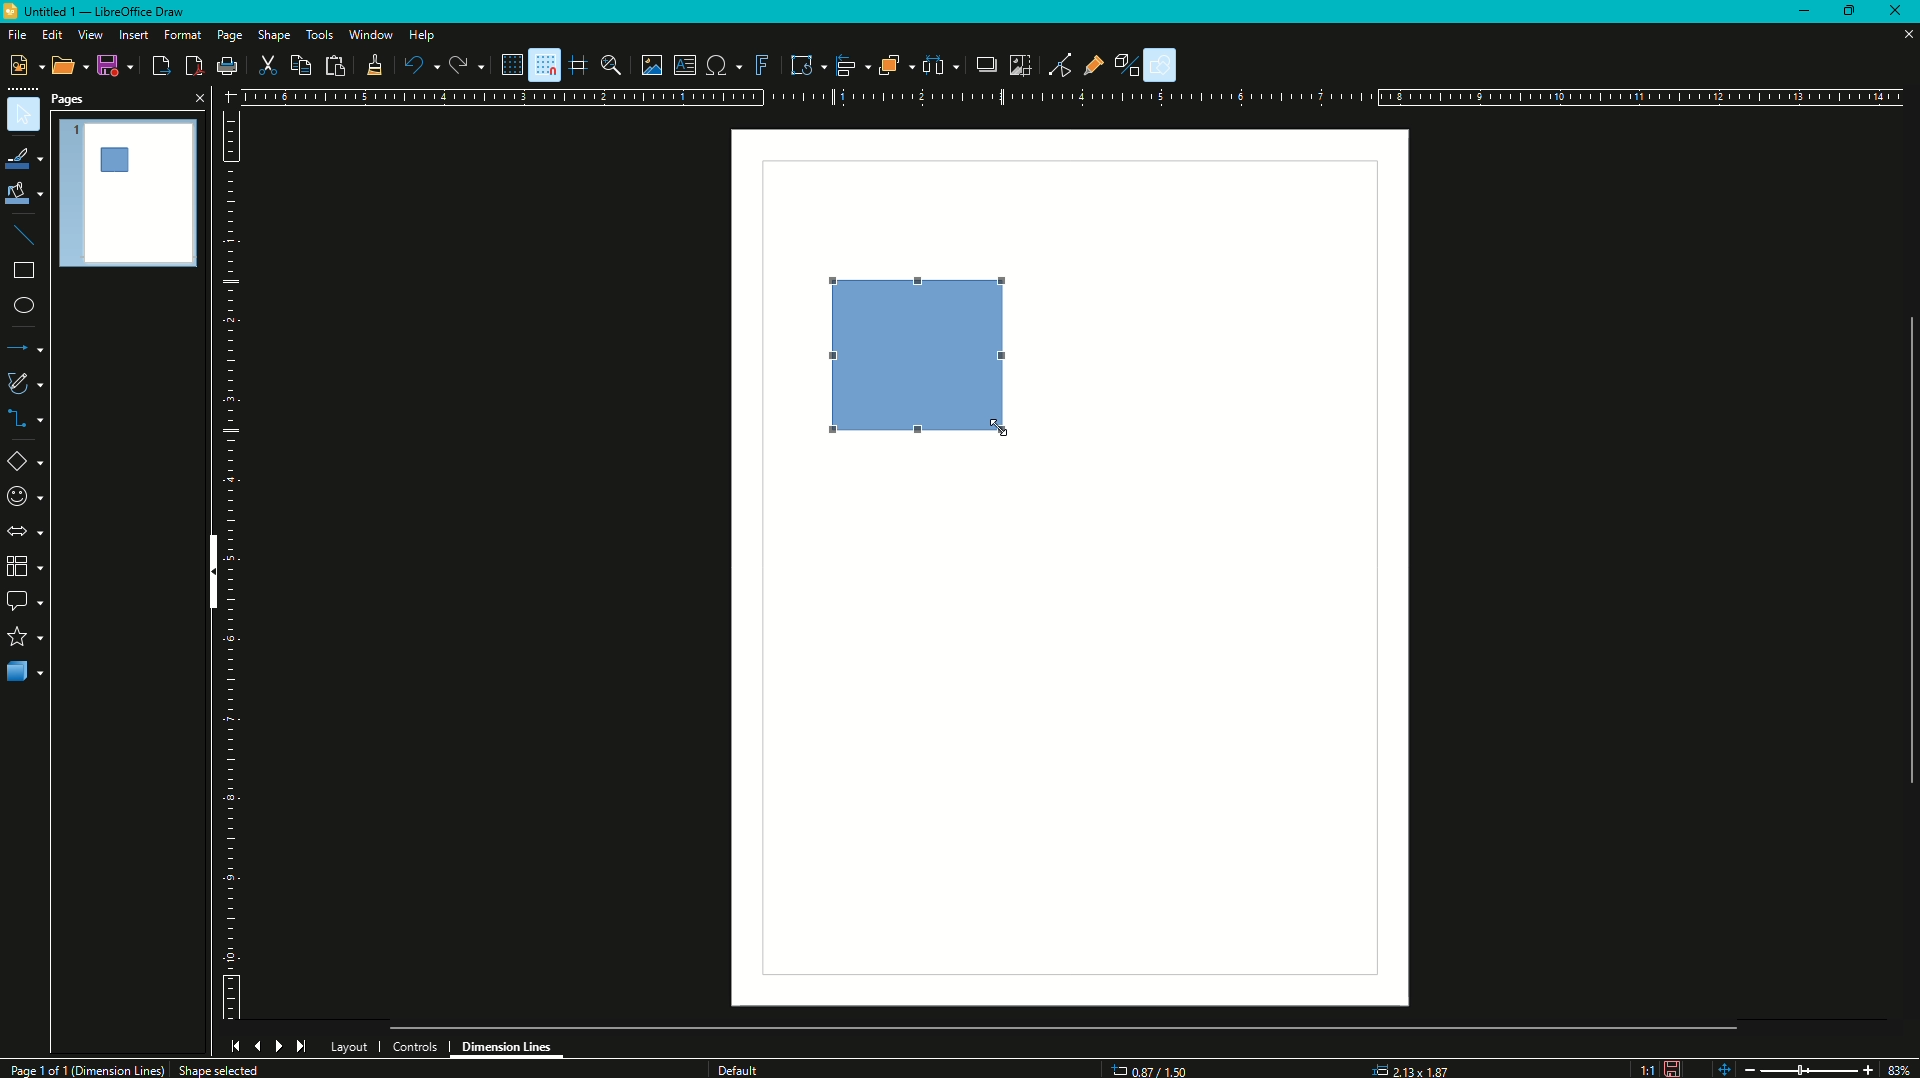 This screenshot has width=1920, height=1078. What do you see at coordinates (63, 67) in the screenshot?
I see `Open` at bounding box center [63, 67].